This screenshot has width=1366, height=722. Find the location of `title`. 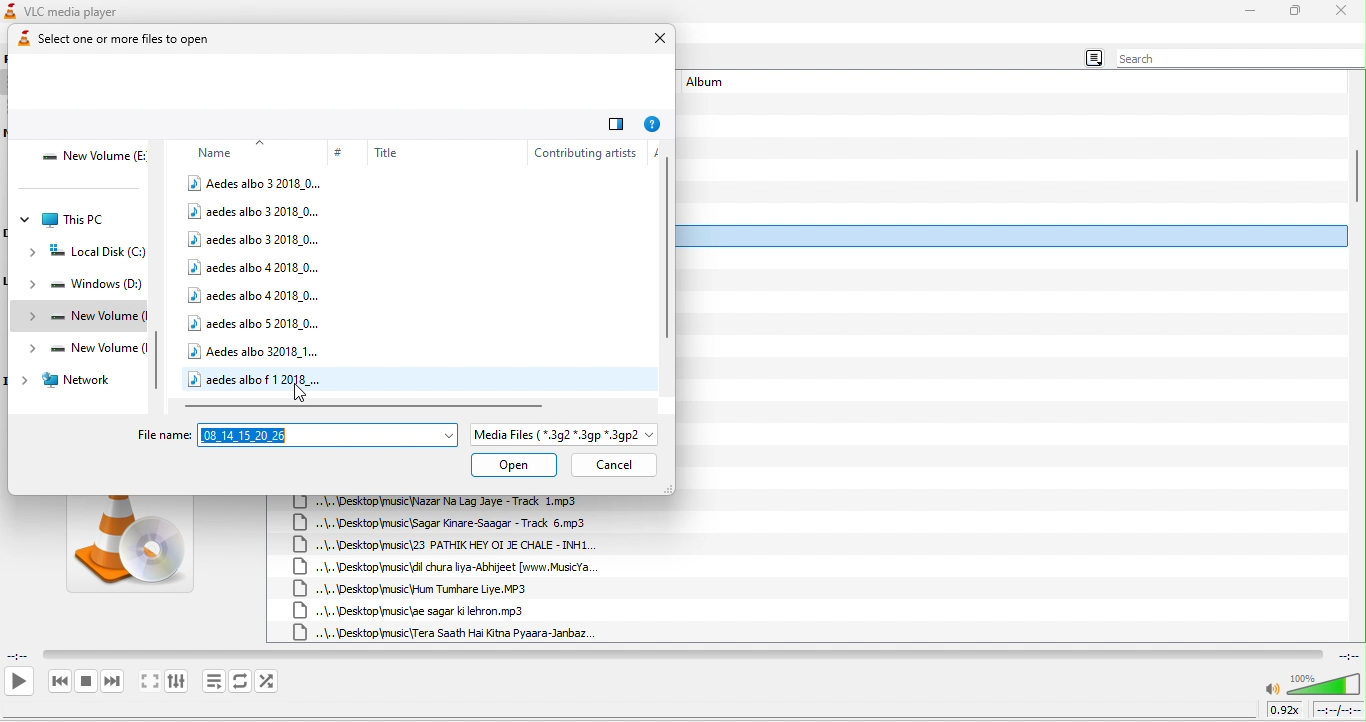

title is located at coordinates (428, 152).